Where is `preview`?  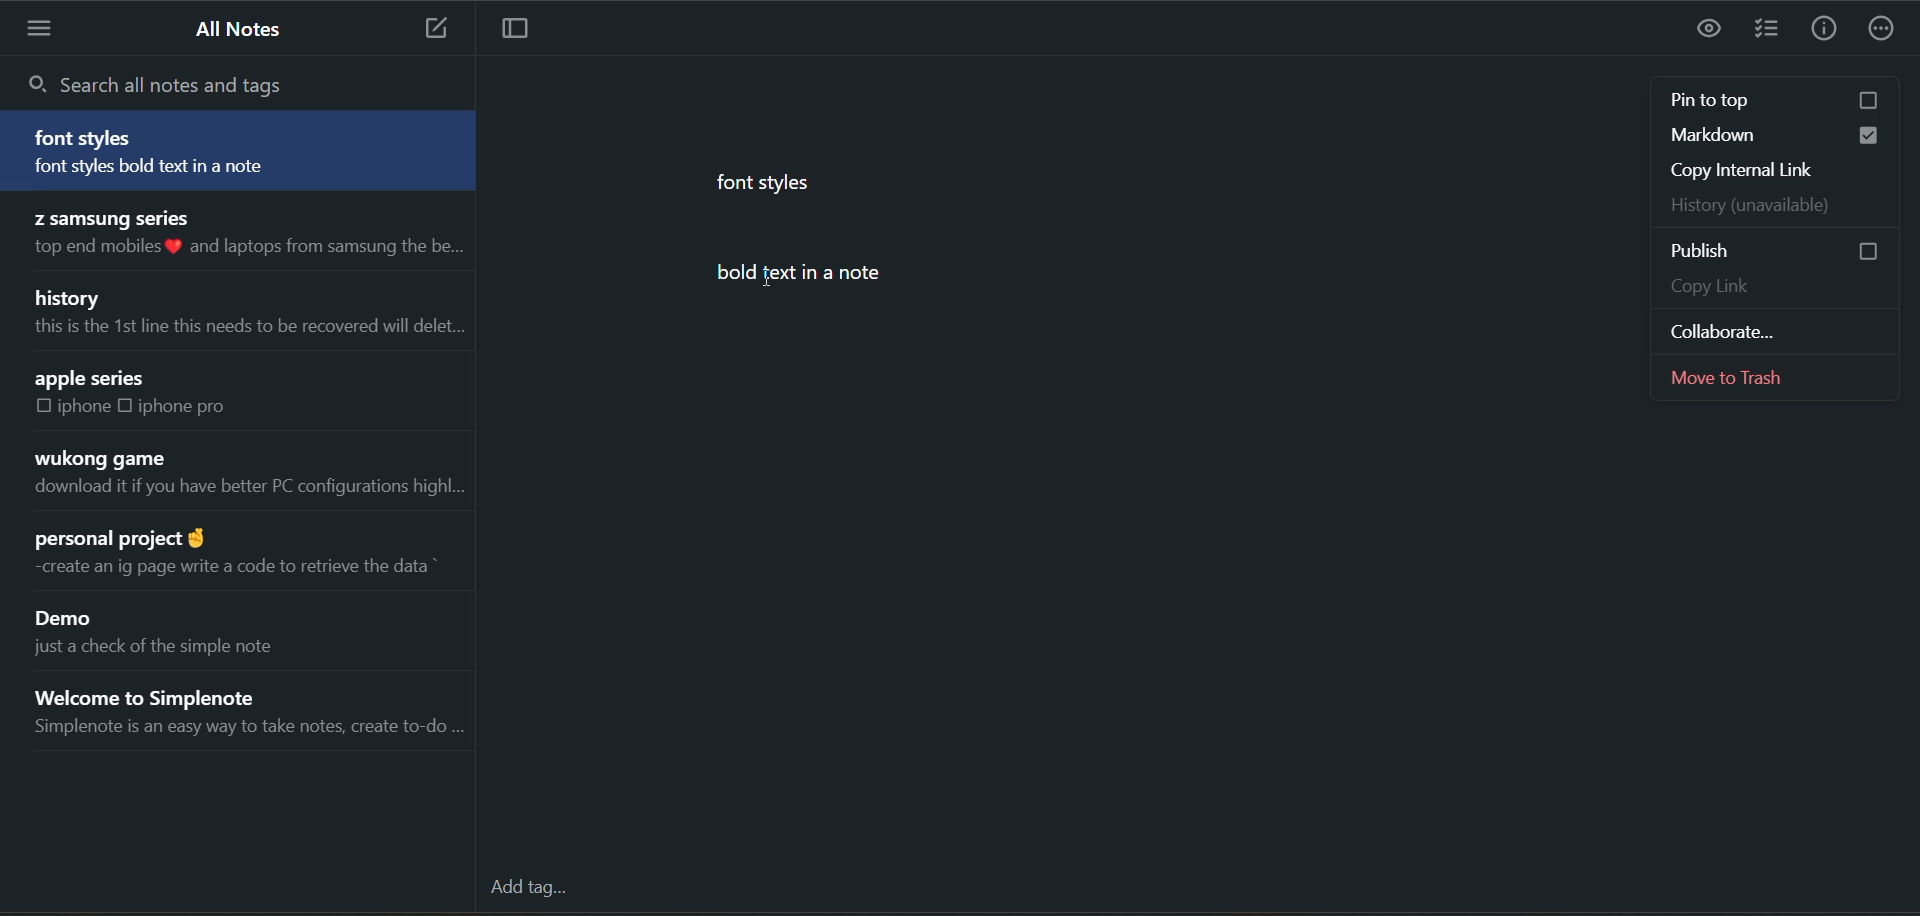 preview is located at coordinates (1711, 29).